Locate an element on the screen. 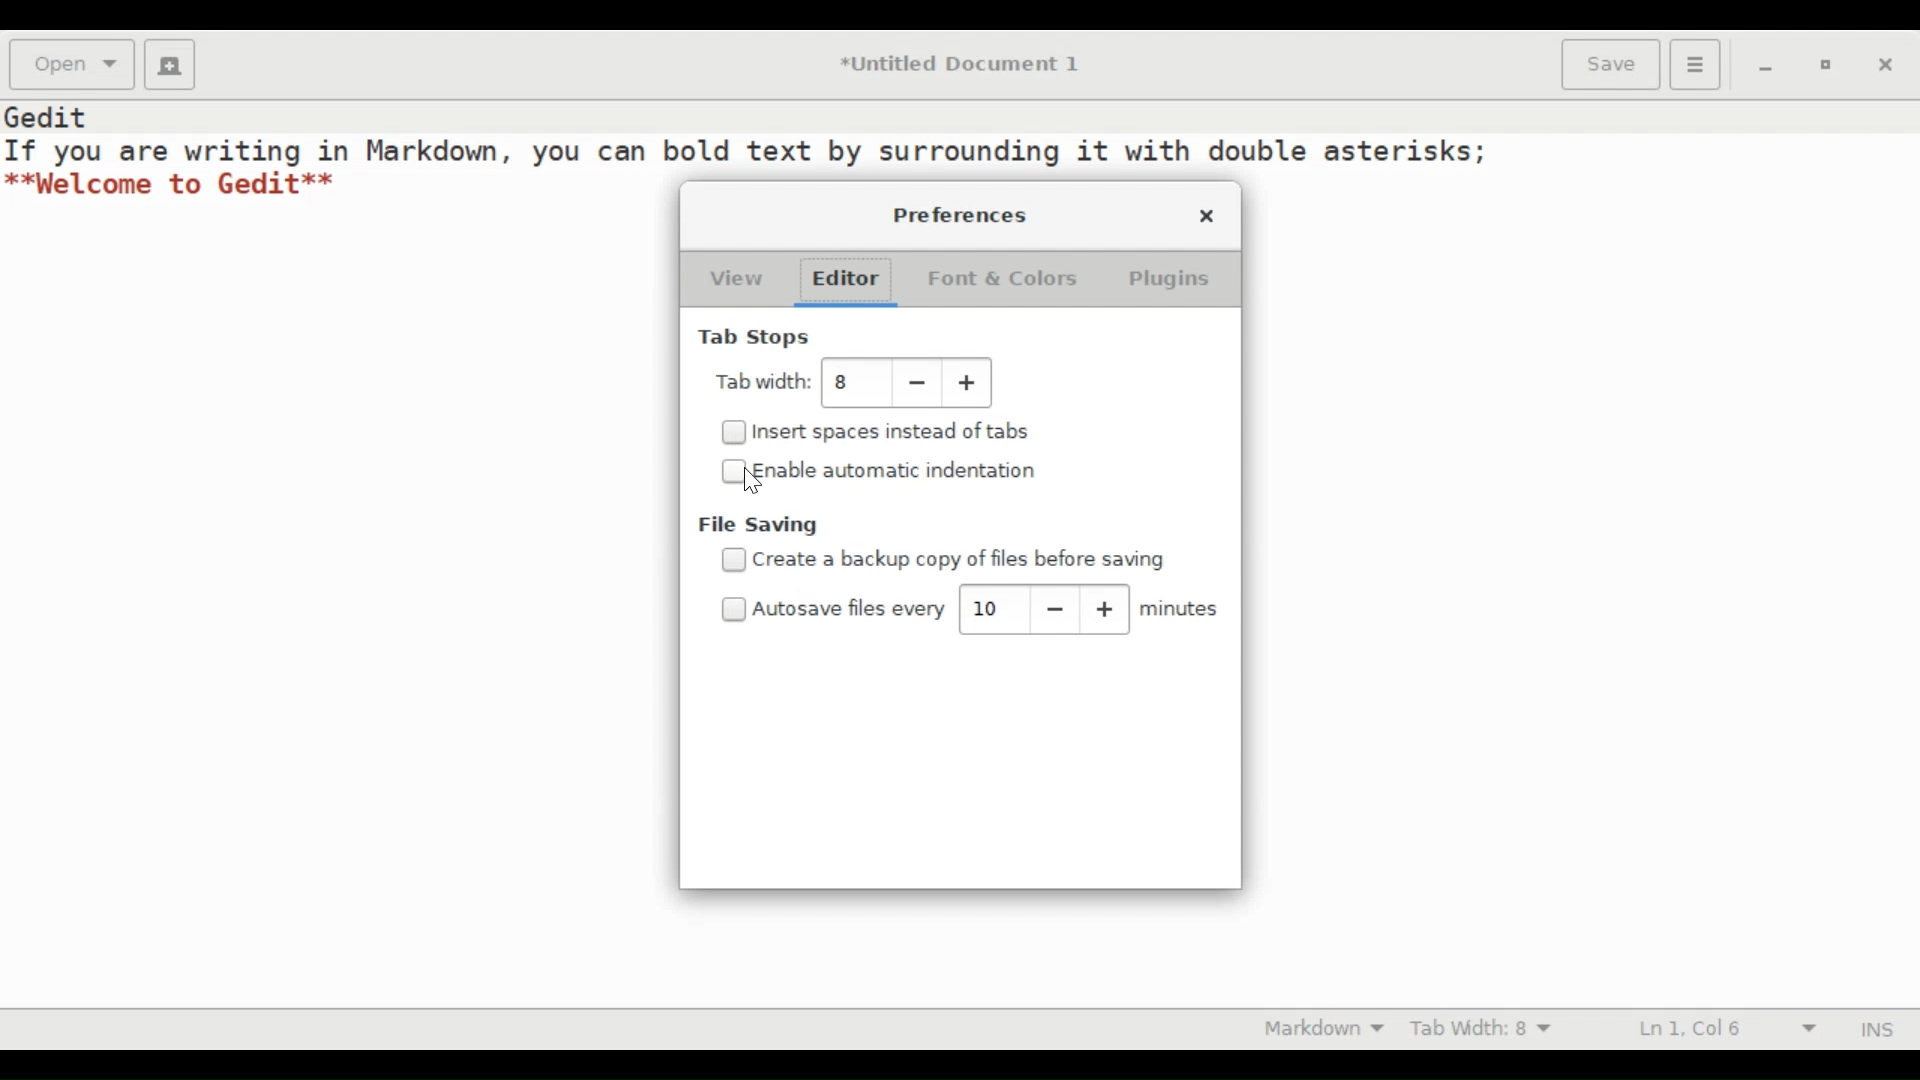 This screenshot has width=1920, height=1080. decrease autosave value is located at coordinates (1054, 609).